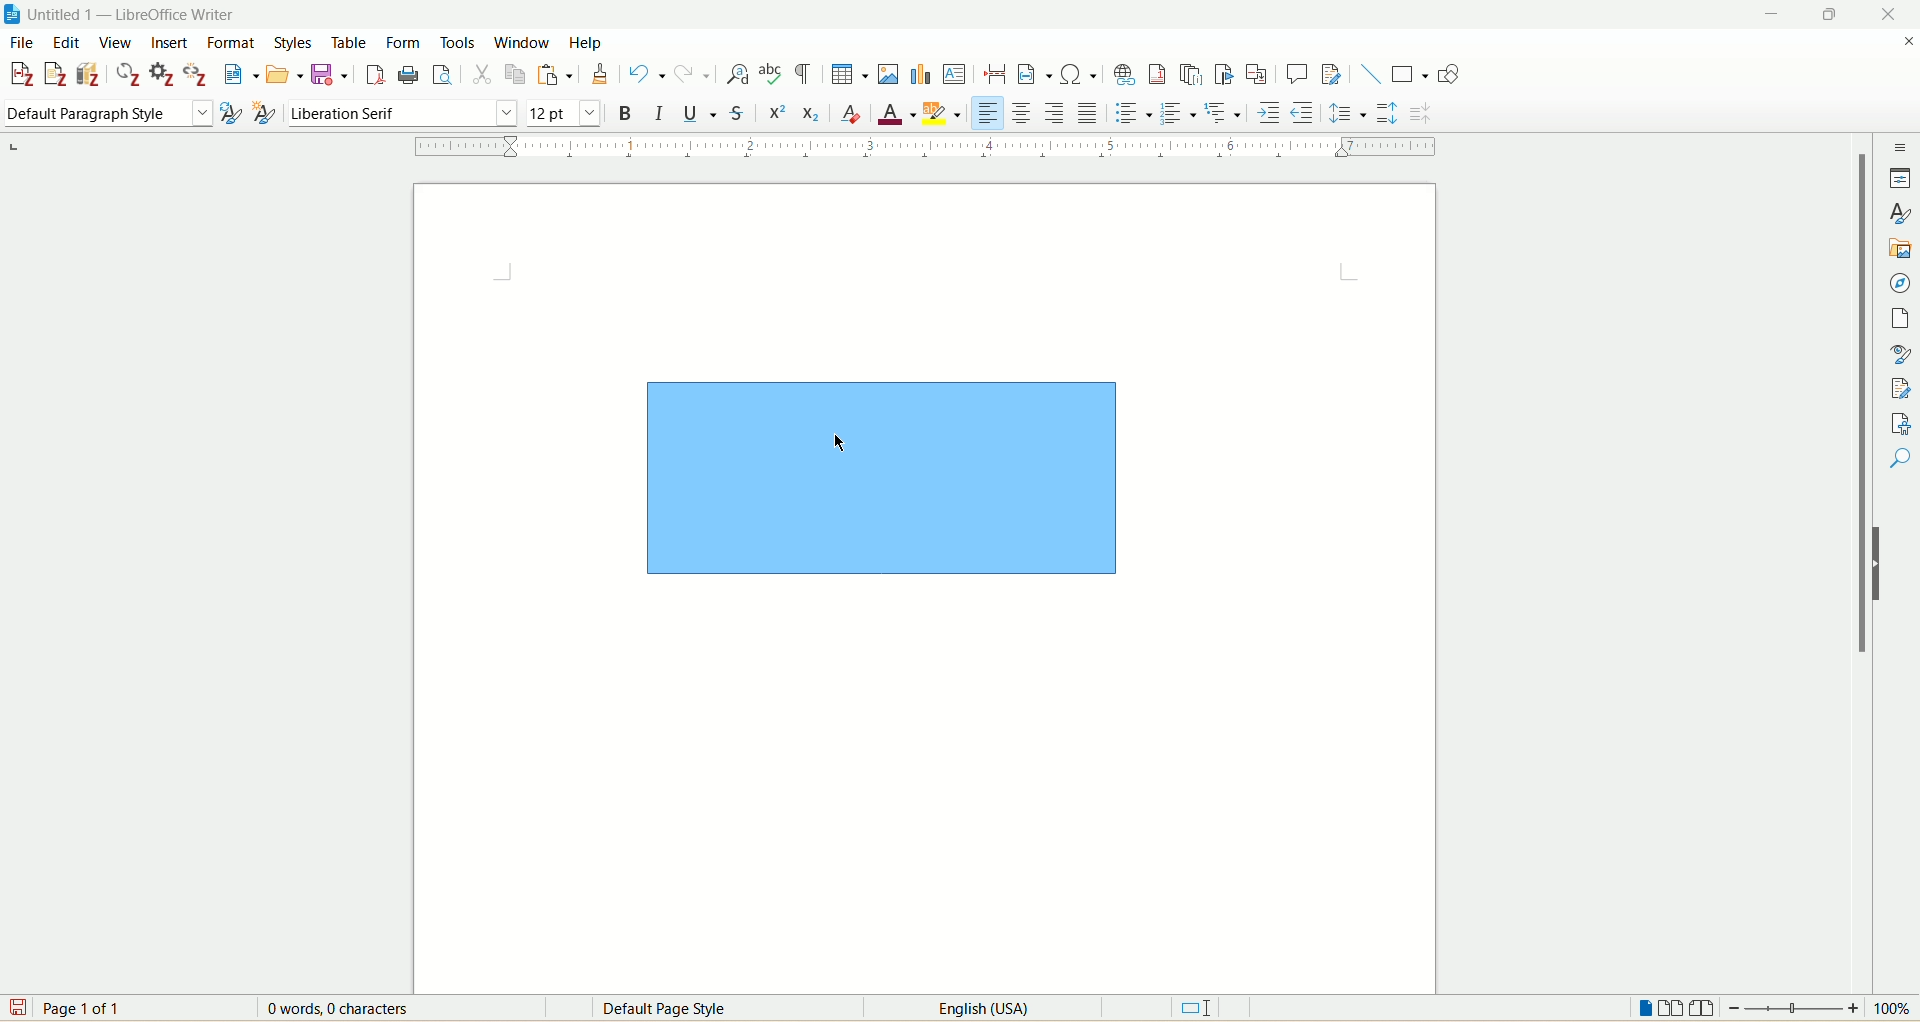  Describe the element at coordinates (901, 113) in the screenshot. I see `font color` at that location.